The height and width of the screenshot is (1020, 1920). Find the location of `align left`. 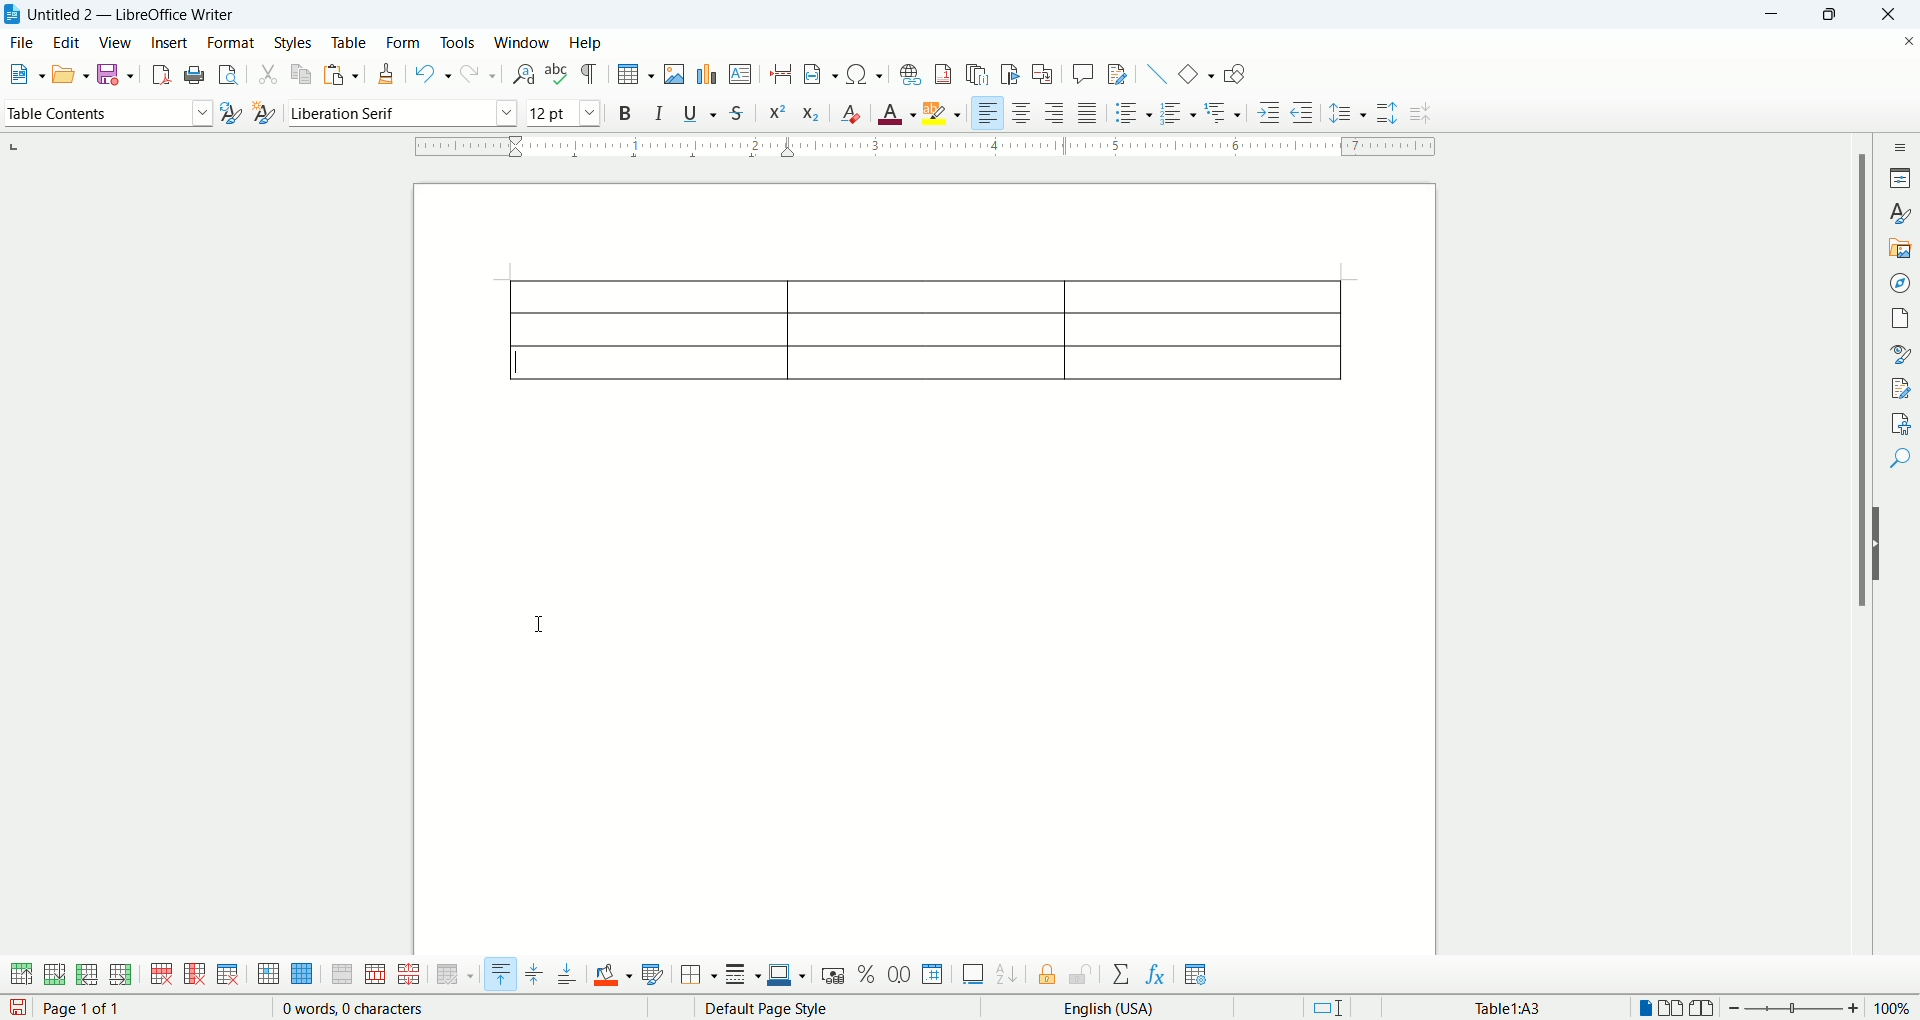

align left is located at coordinates (989, 111).